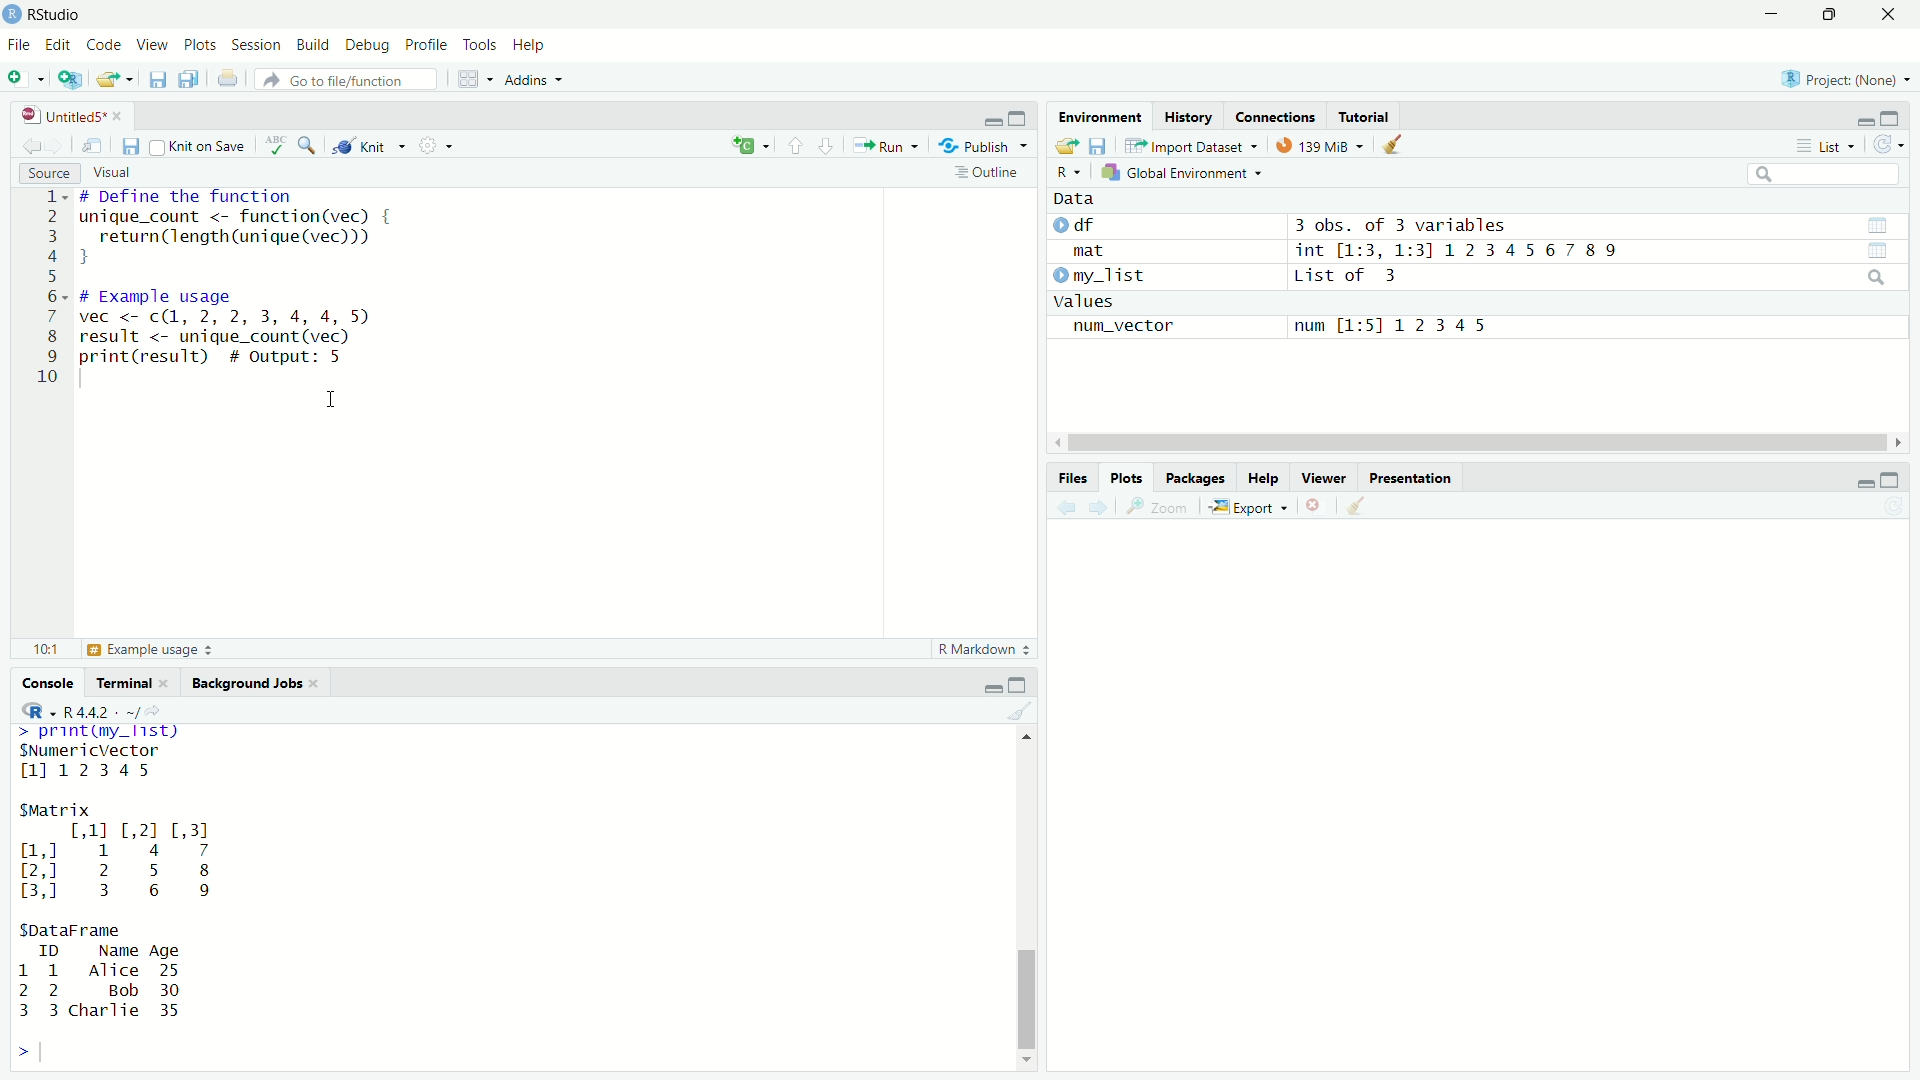 Image resolution: width=1920 pixels, height=1080 pixels. I want to click on Plots, so click(200, 45).